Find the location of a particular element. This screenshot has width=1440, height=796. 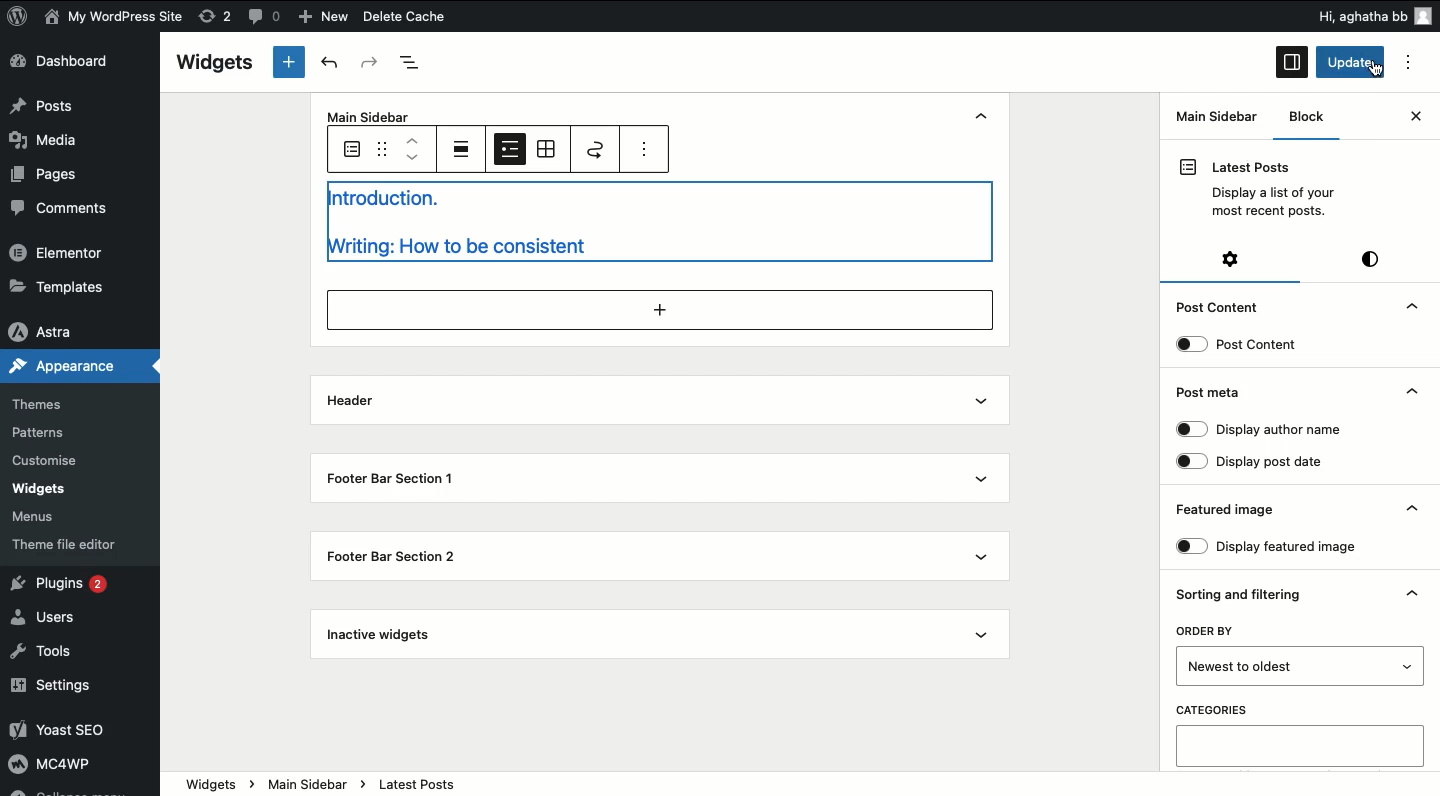

Redo is located at coordinates (367, 65).